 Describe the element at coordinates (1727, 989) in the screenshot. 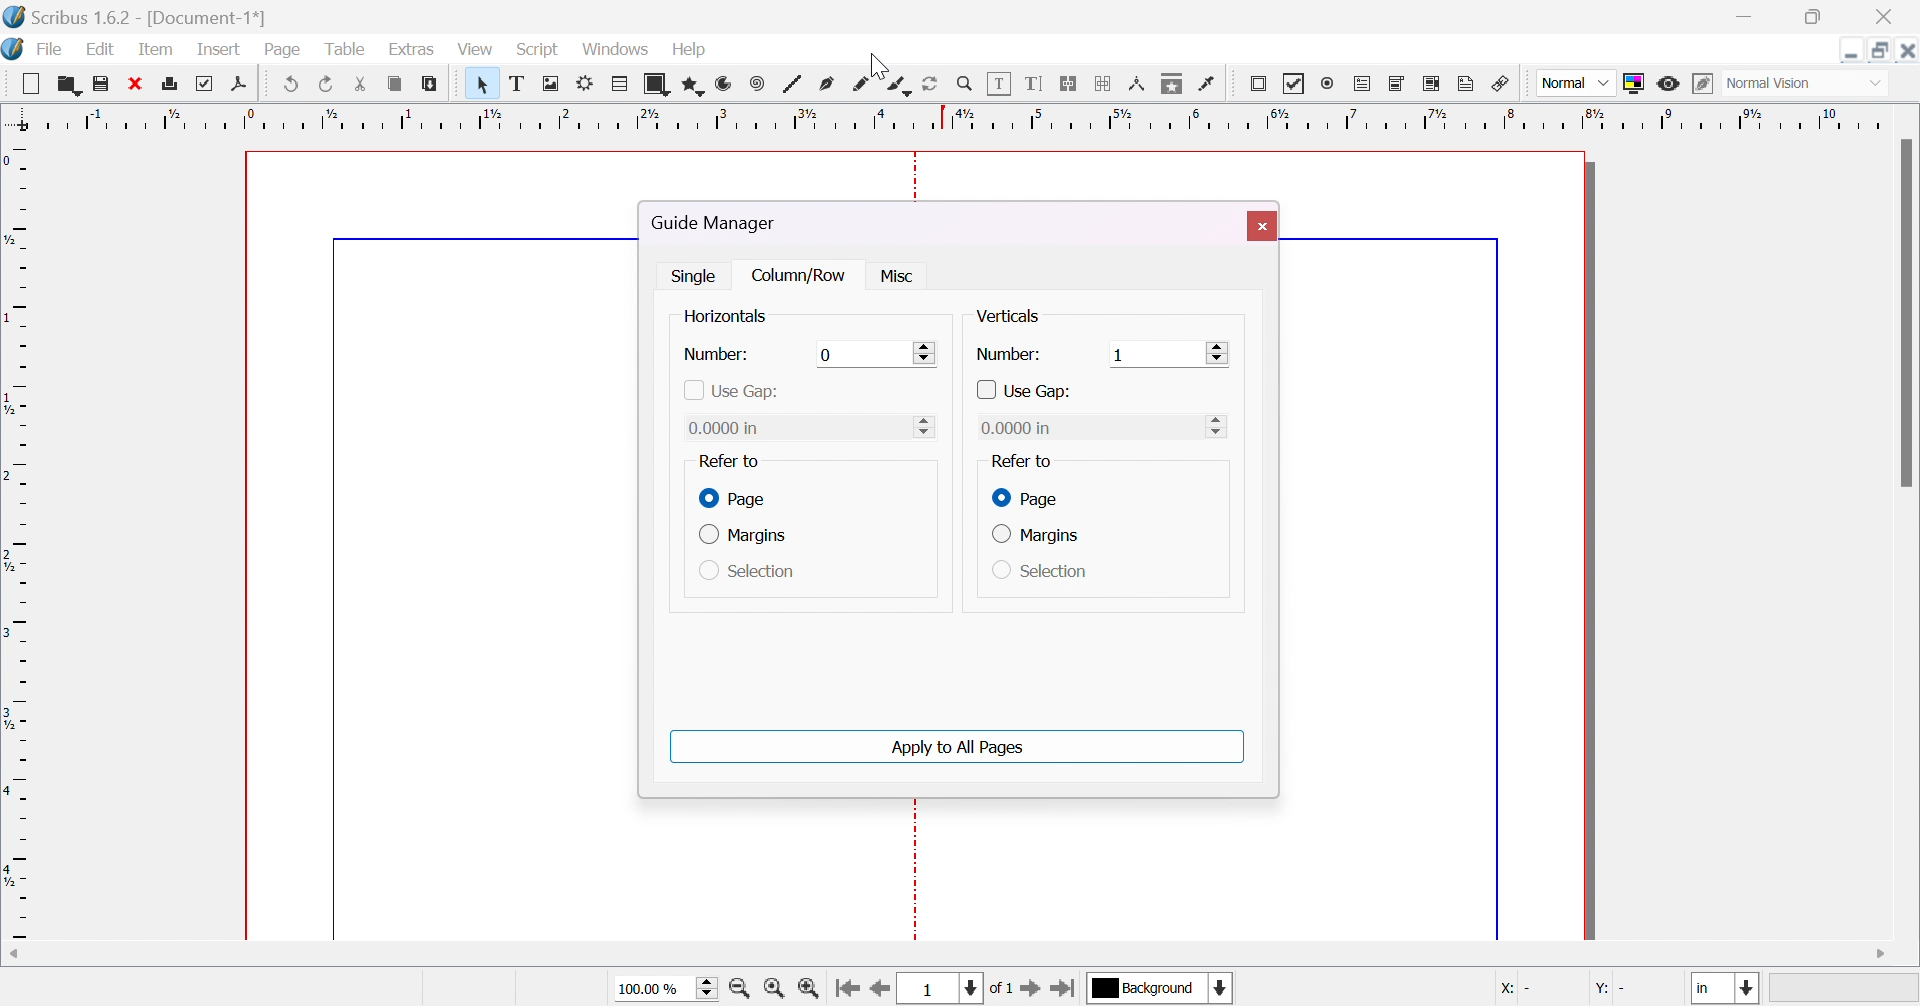

I see `select current unit` at that location.